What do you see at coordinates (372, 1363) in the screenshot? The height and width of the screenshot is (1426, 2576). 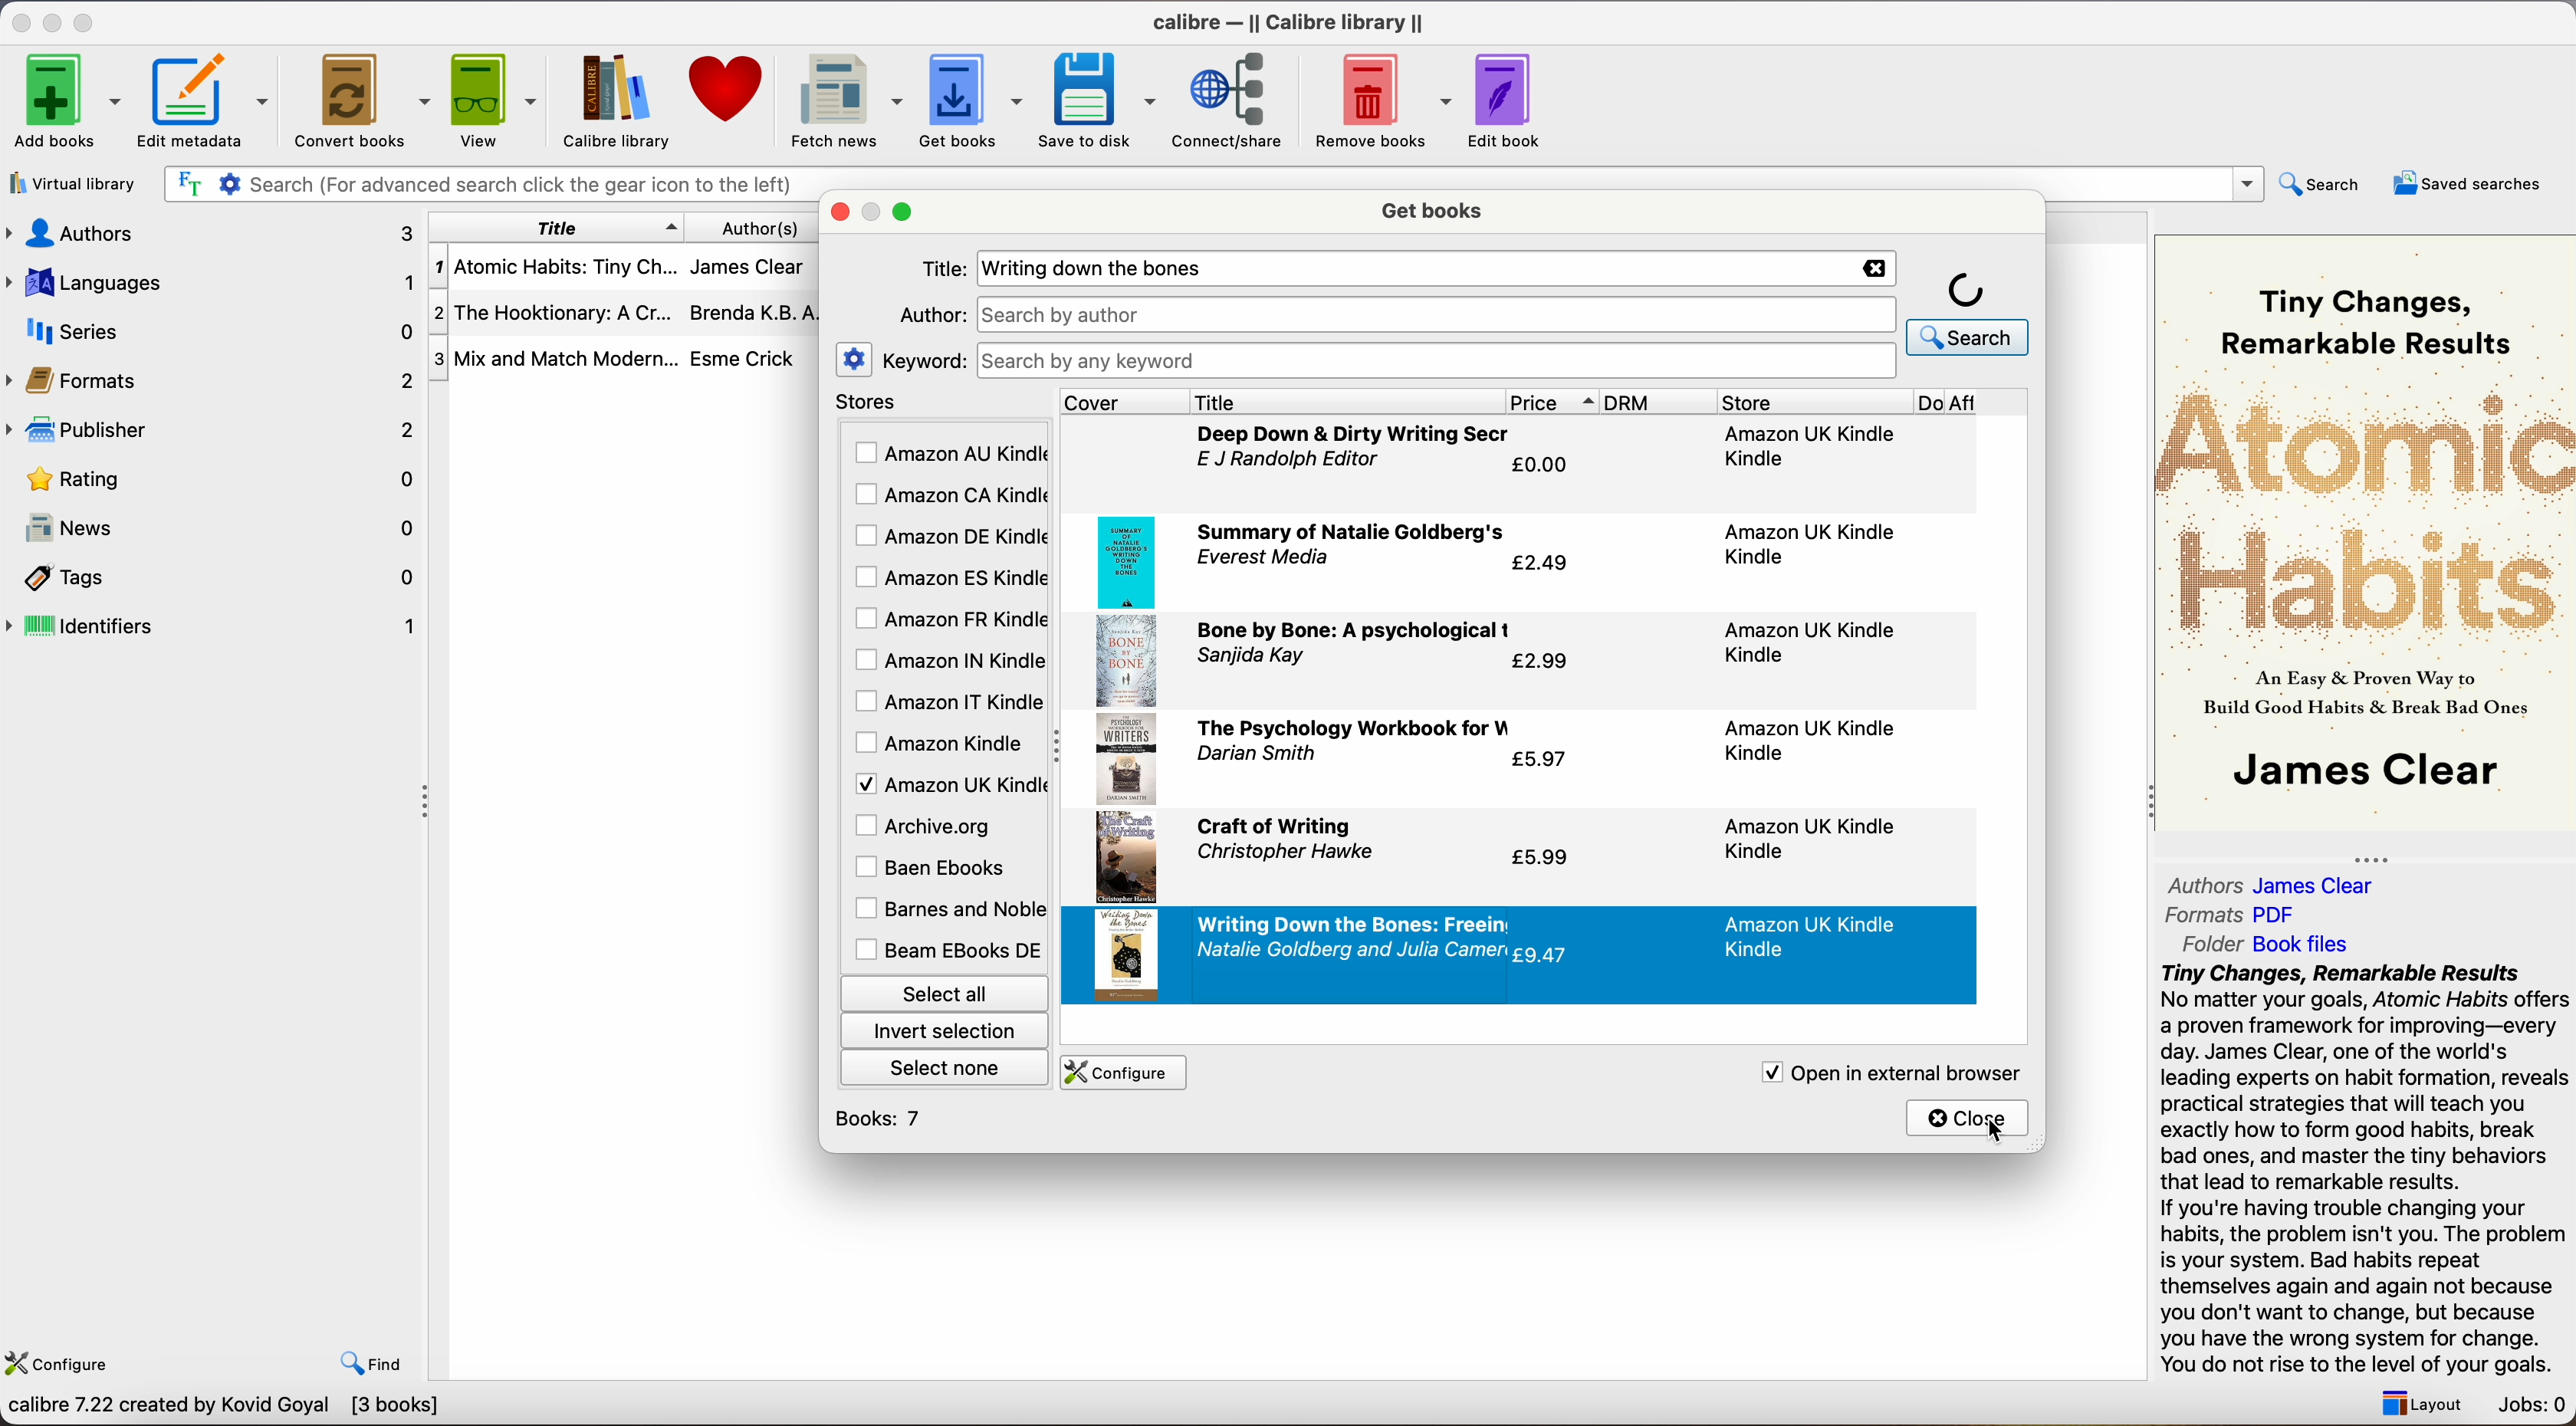 I see `find` at bounding box center [372, 1363].